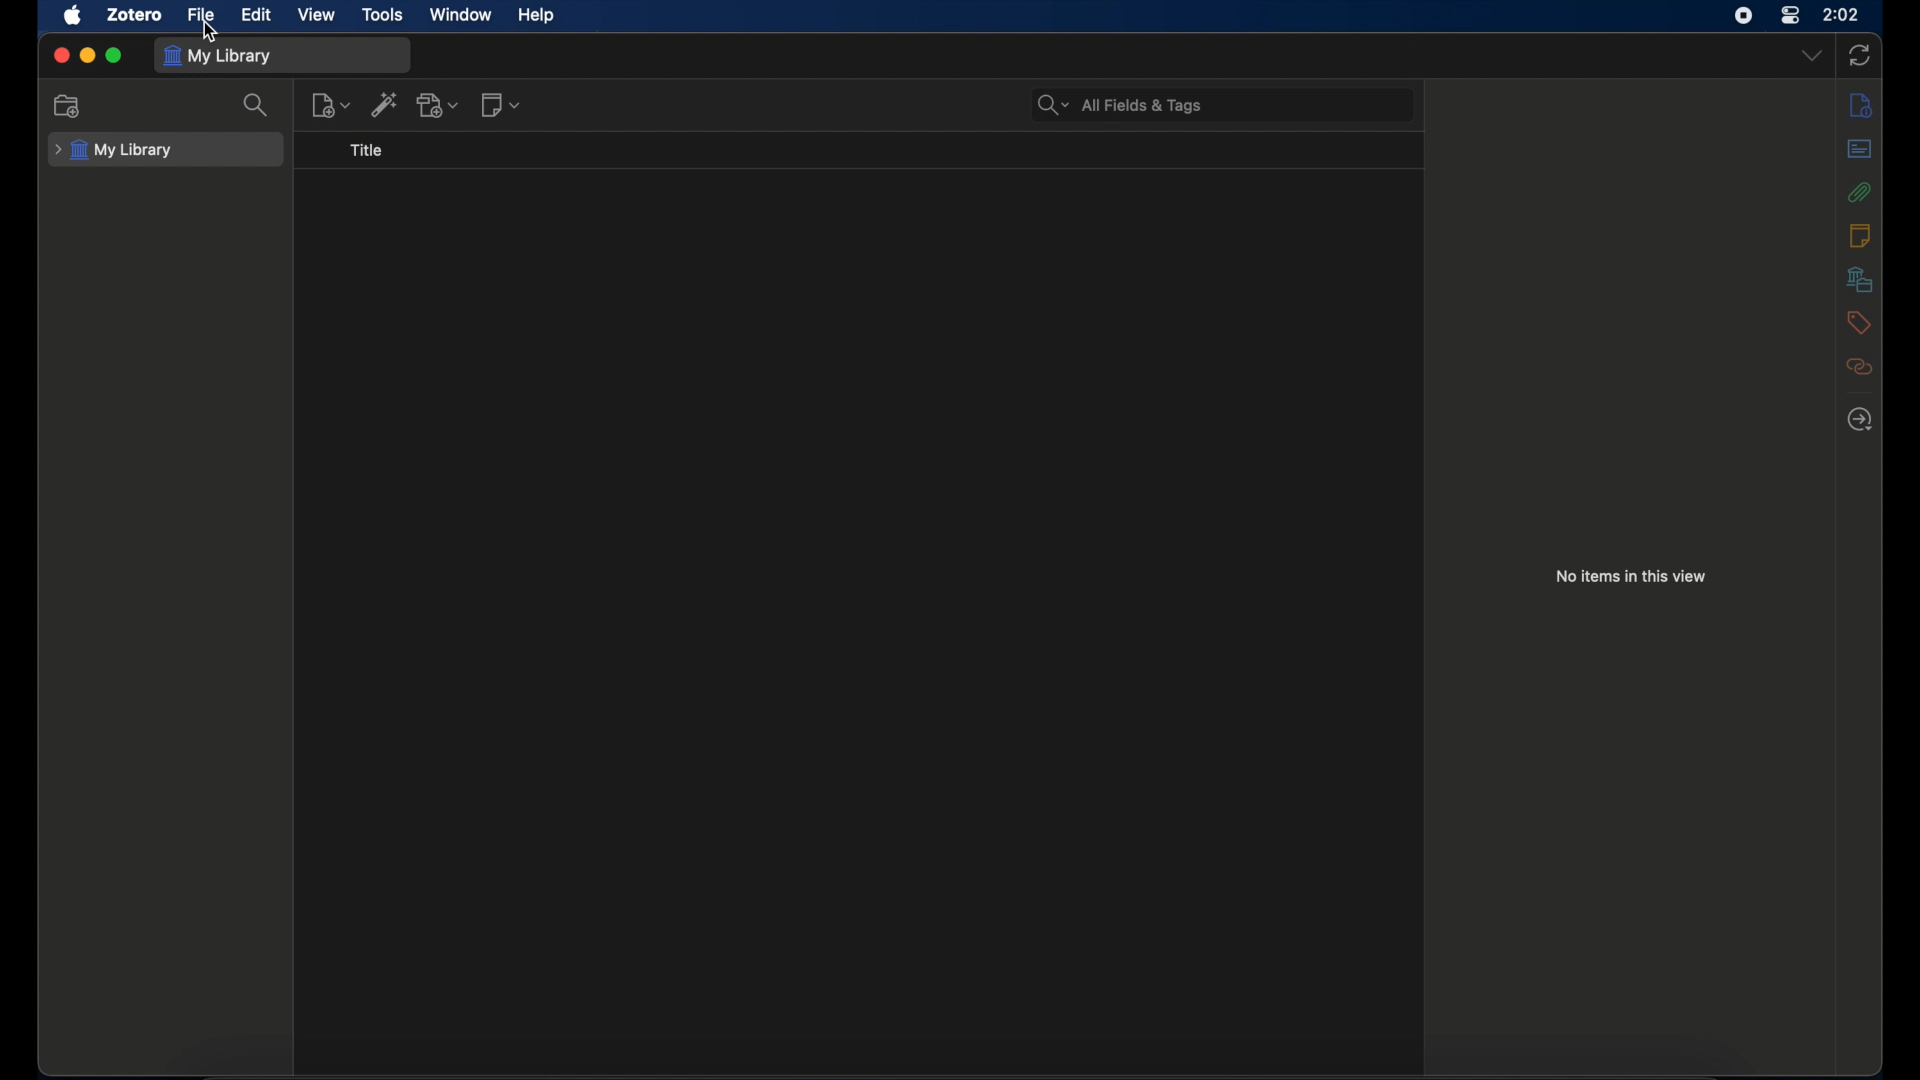 The height and width of the screenshot is (1080, 1920). I want to click on my library, so click(116, 150).